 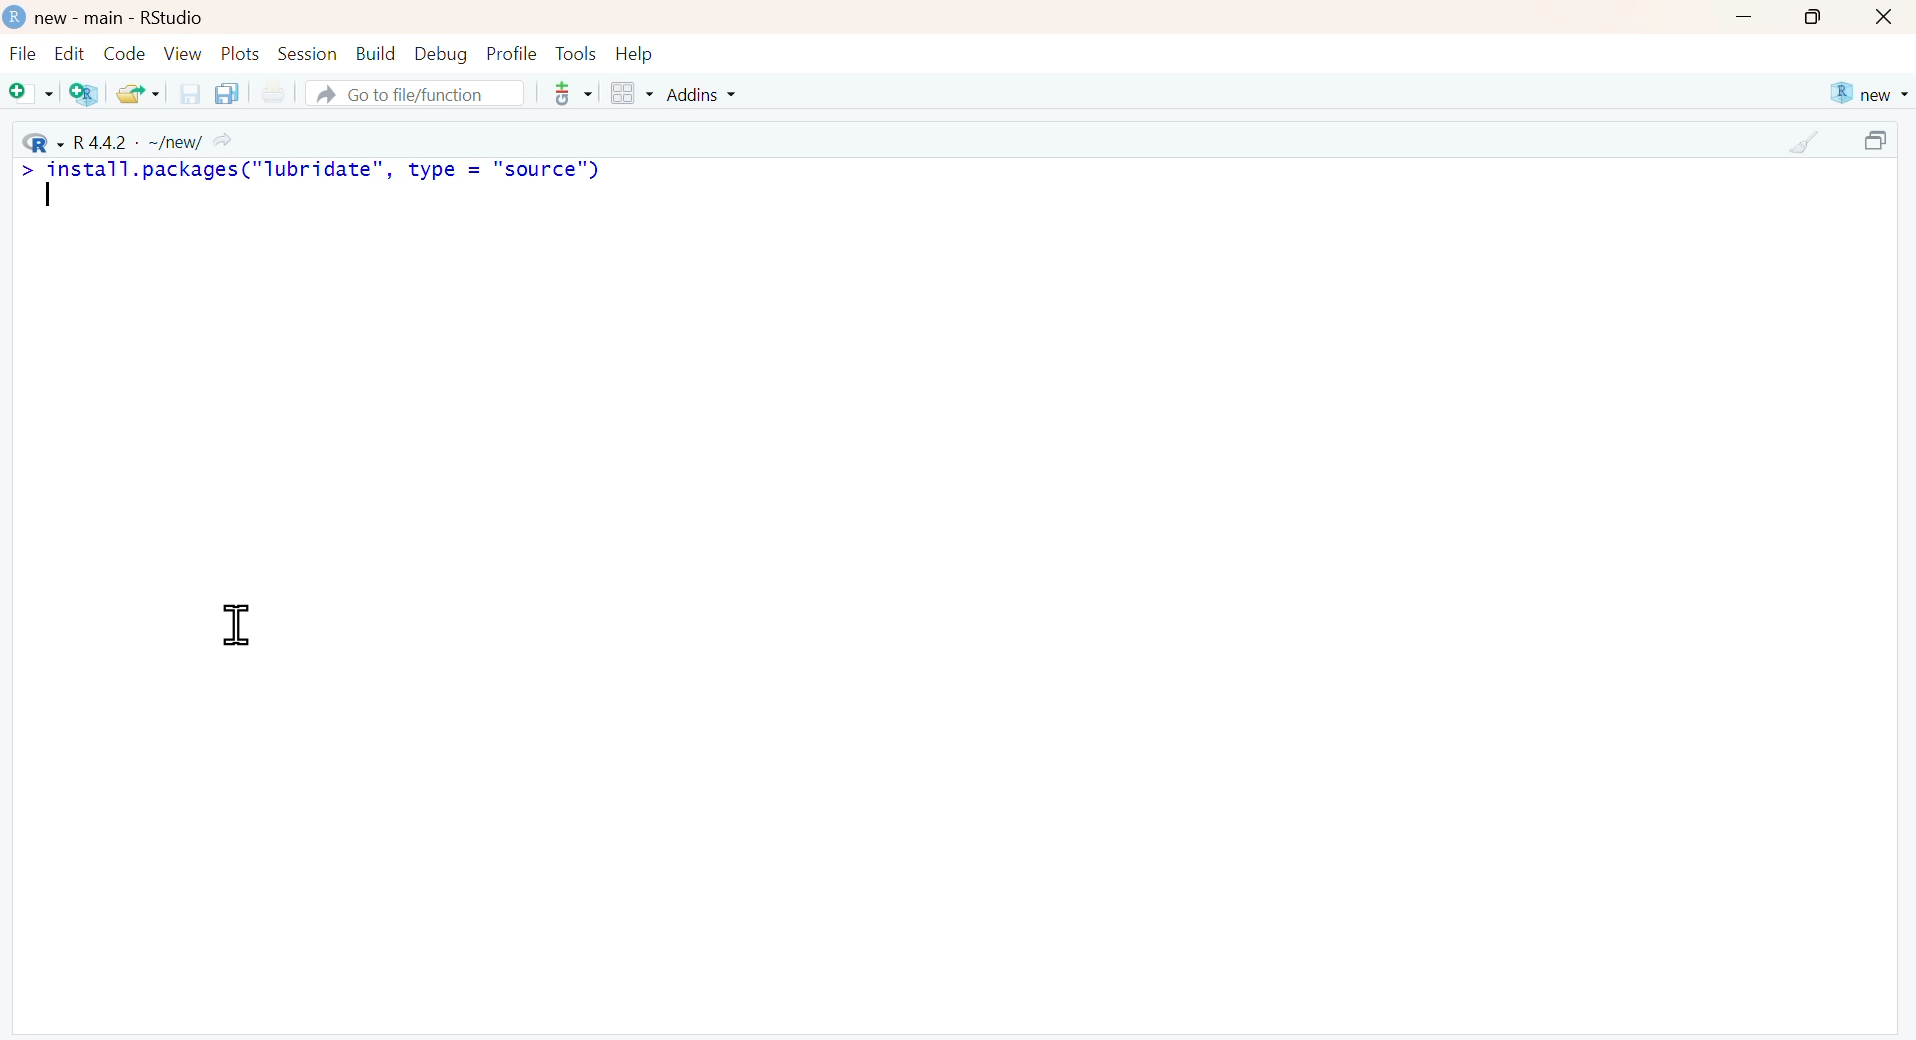 What do you see at coordinates (1806, 143) in the screenshot?
I see `clear console` at bounding box center [1806, 143].